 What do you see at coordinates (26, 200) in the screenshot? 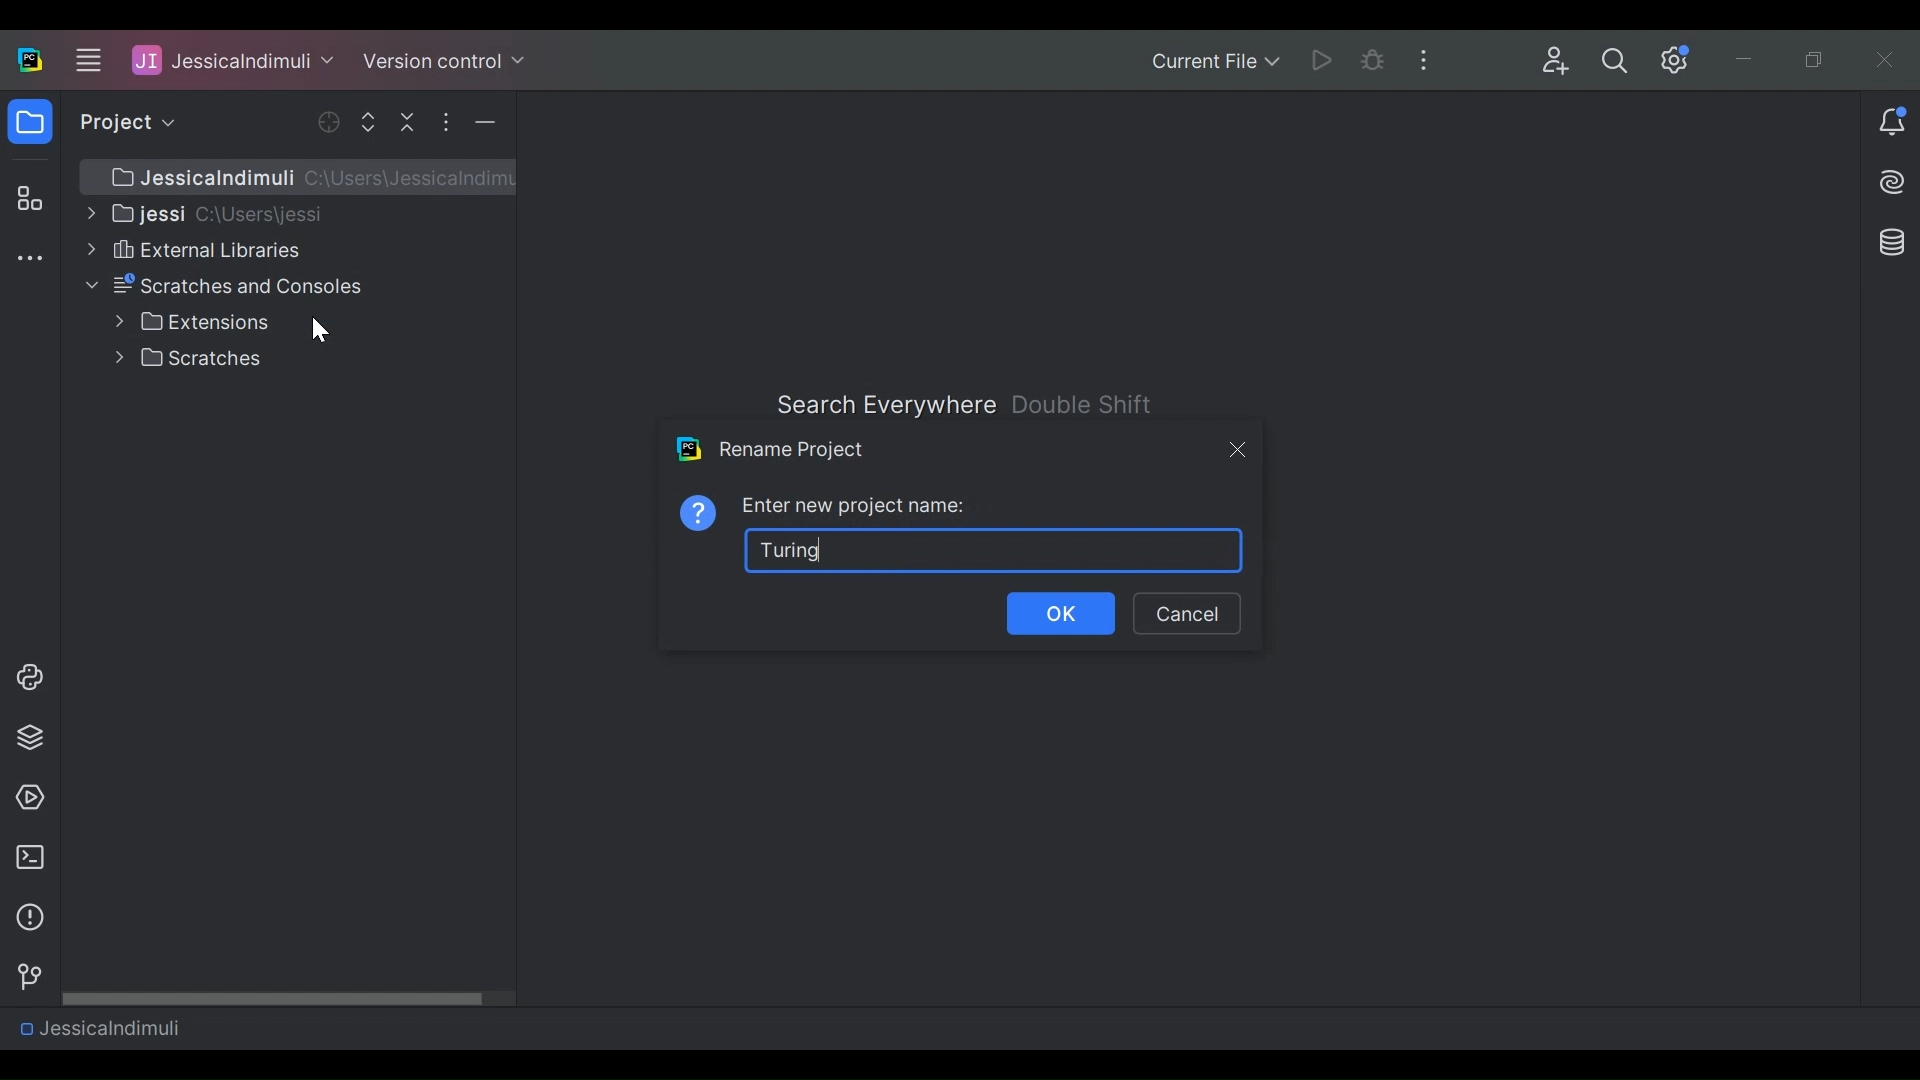
I see `Structure` at bounding box center [26, 200].